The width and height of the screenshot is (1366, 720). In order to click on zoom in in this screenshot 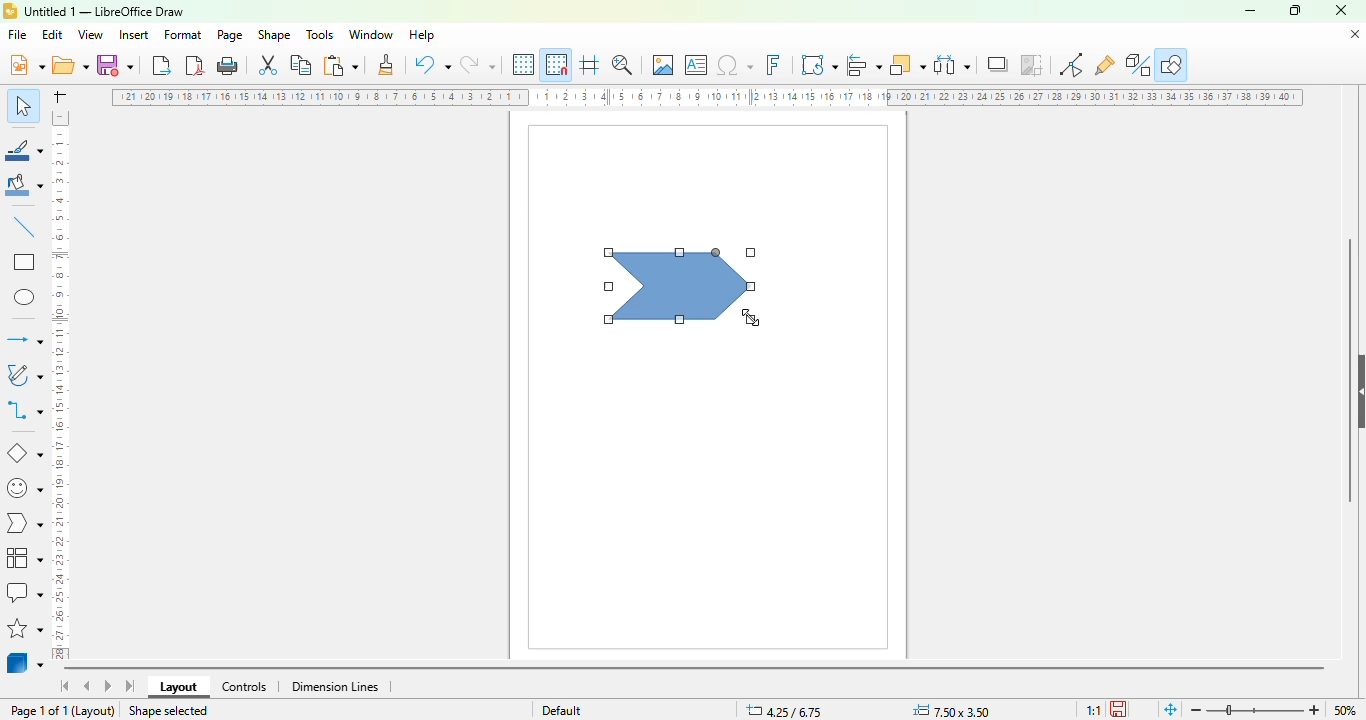, I will do `click(1314, 710)`.